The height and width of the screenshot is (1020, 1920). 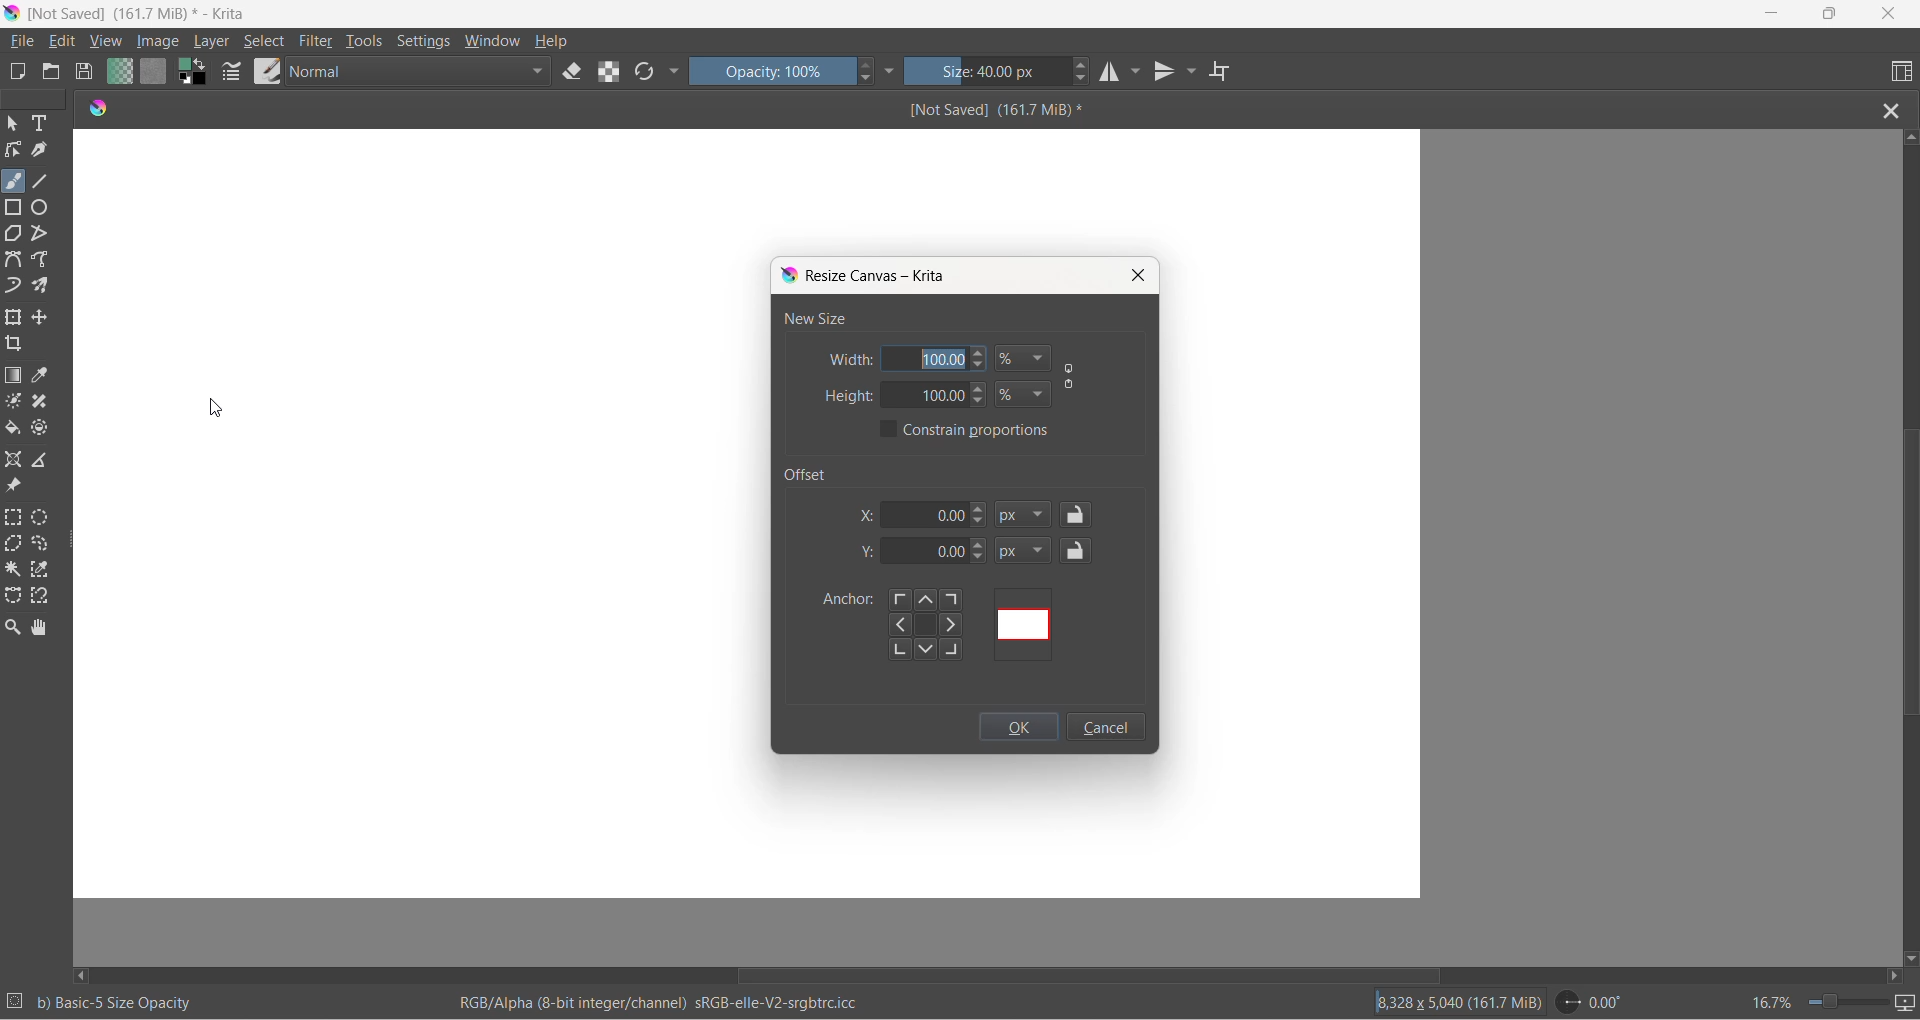 What do you see at coordinates (988, 73) in the screenshot?
I see `size` at bounding box center [988, 73].